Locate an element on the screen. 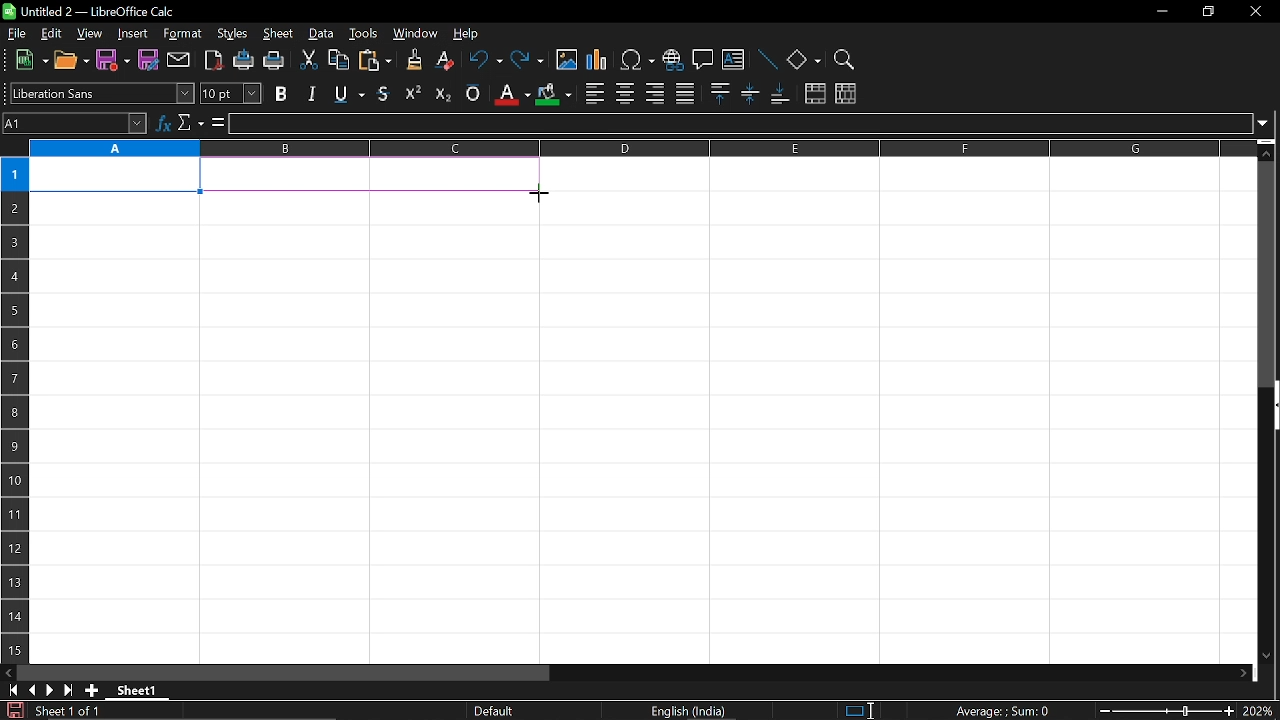  columns is located at coordinates (640, 149).